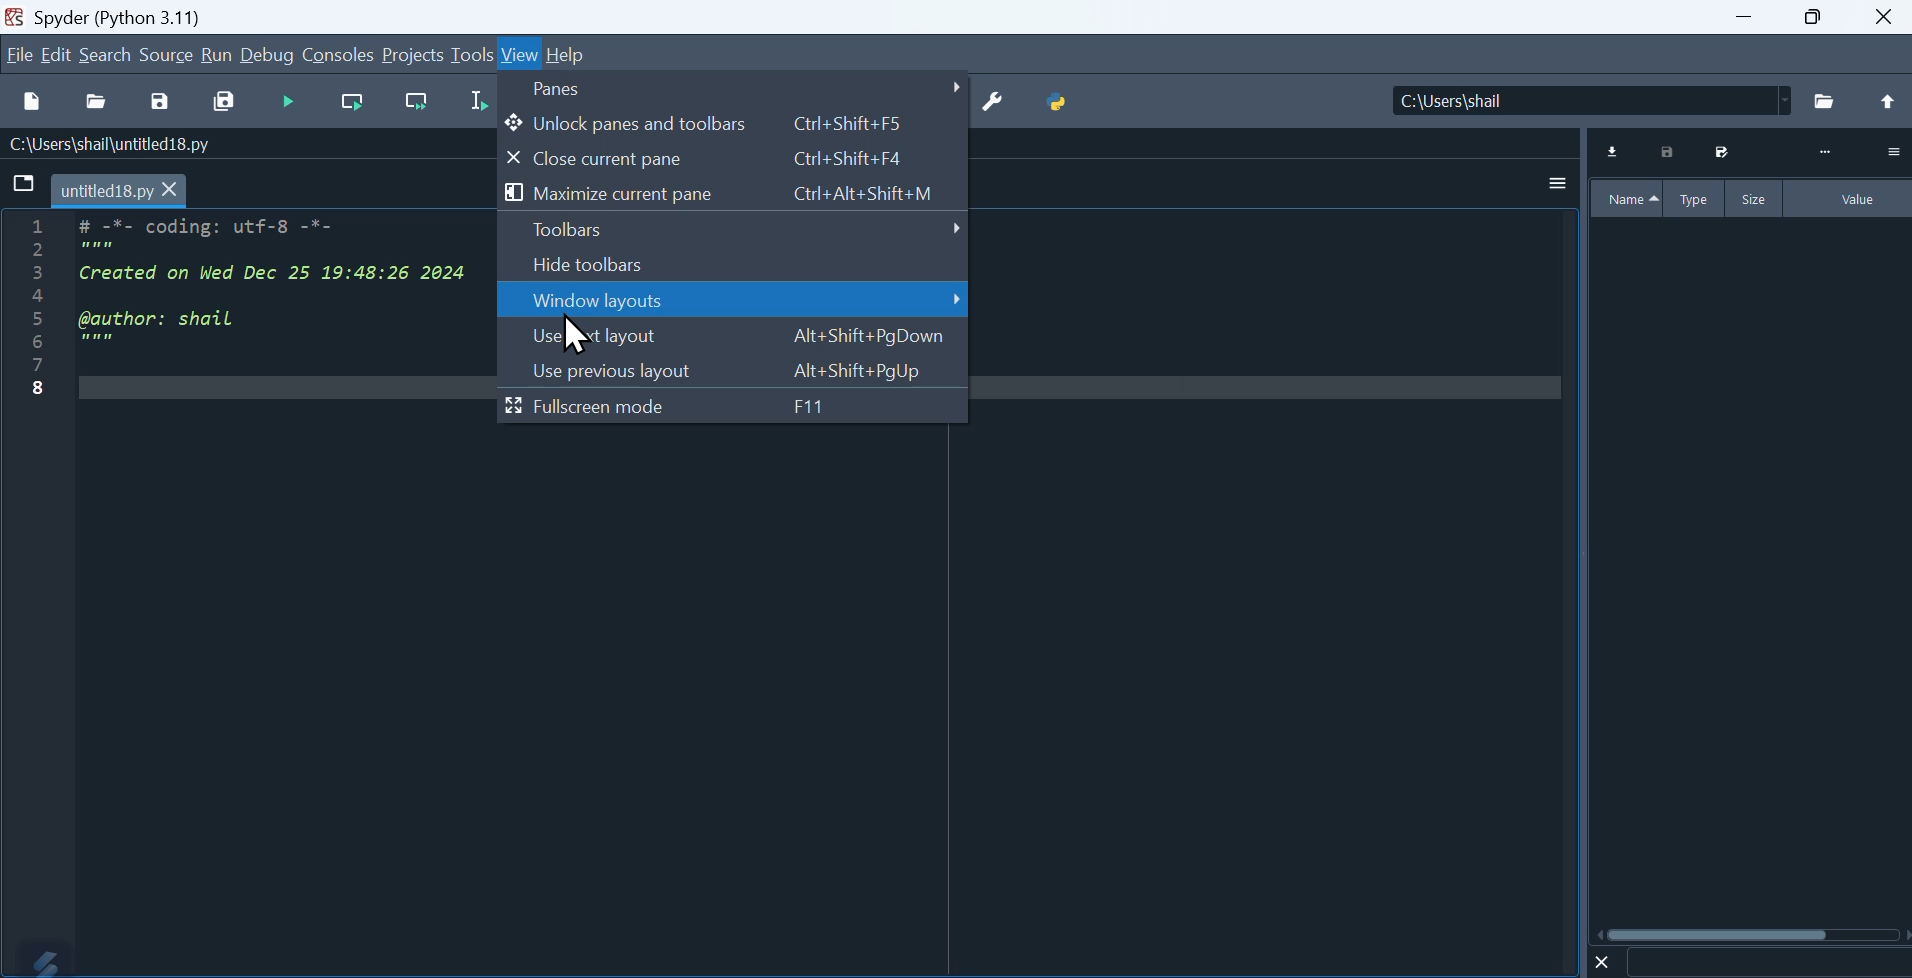 The height and width of the screenshot is (978, 1912). Describe the element at coordinates (568, 55) in the screenshot. I see `Help` at that location.